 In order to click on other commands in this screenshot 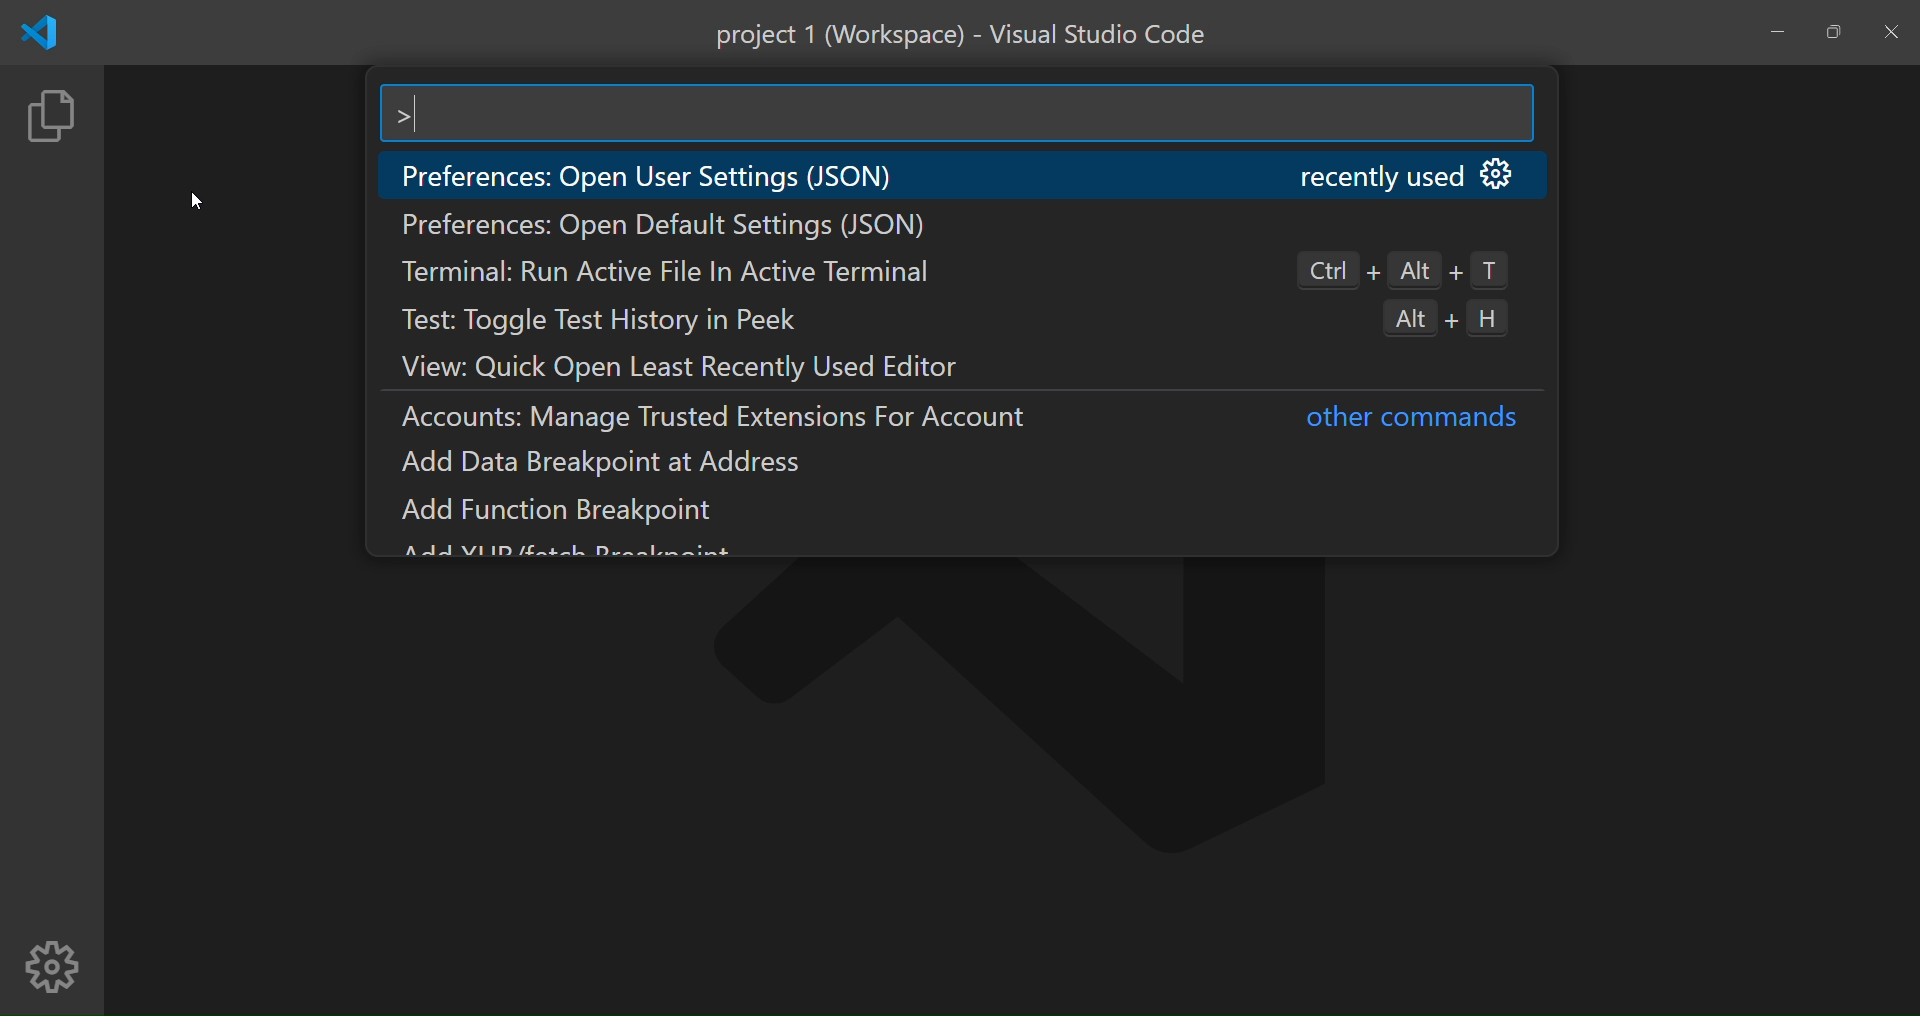, I will do `click(1408, 420)`.